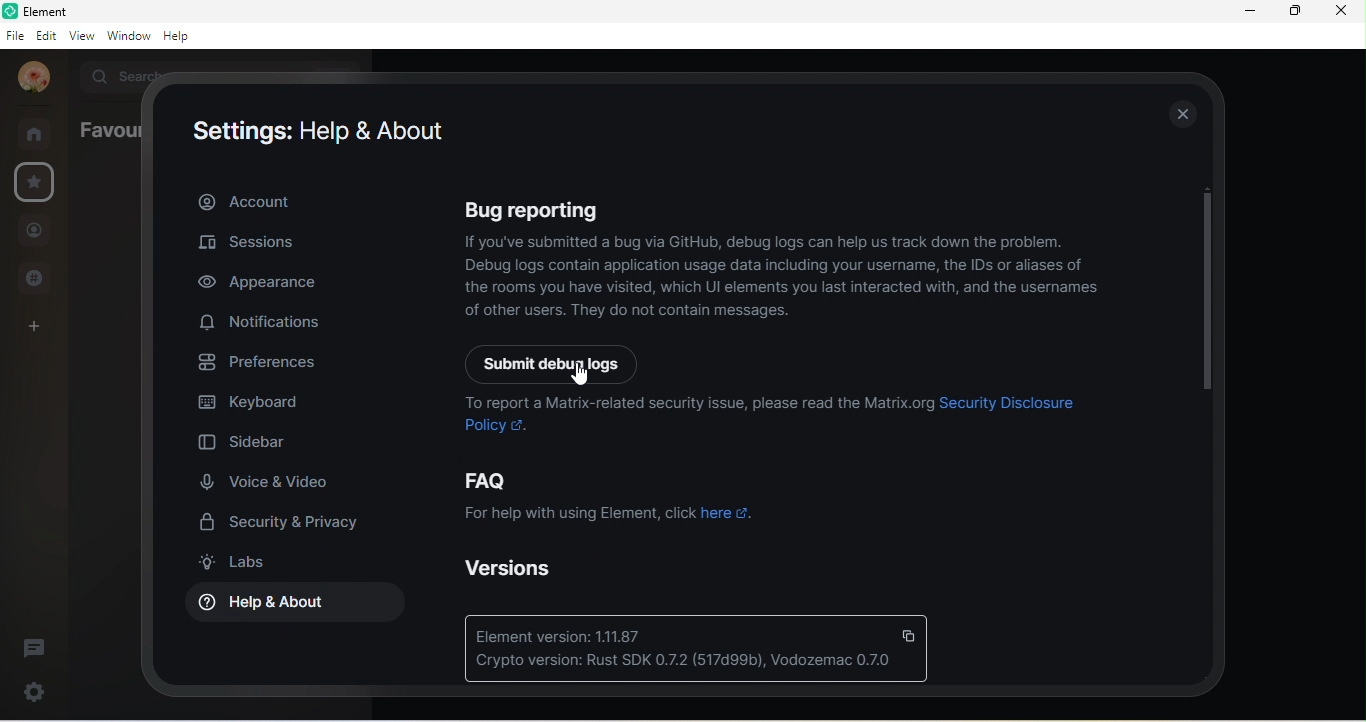  I want to click on maximize, so click(1294, 12).